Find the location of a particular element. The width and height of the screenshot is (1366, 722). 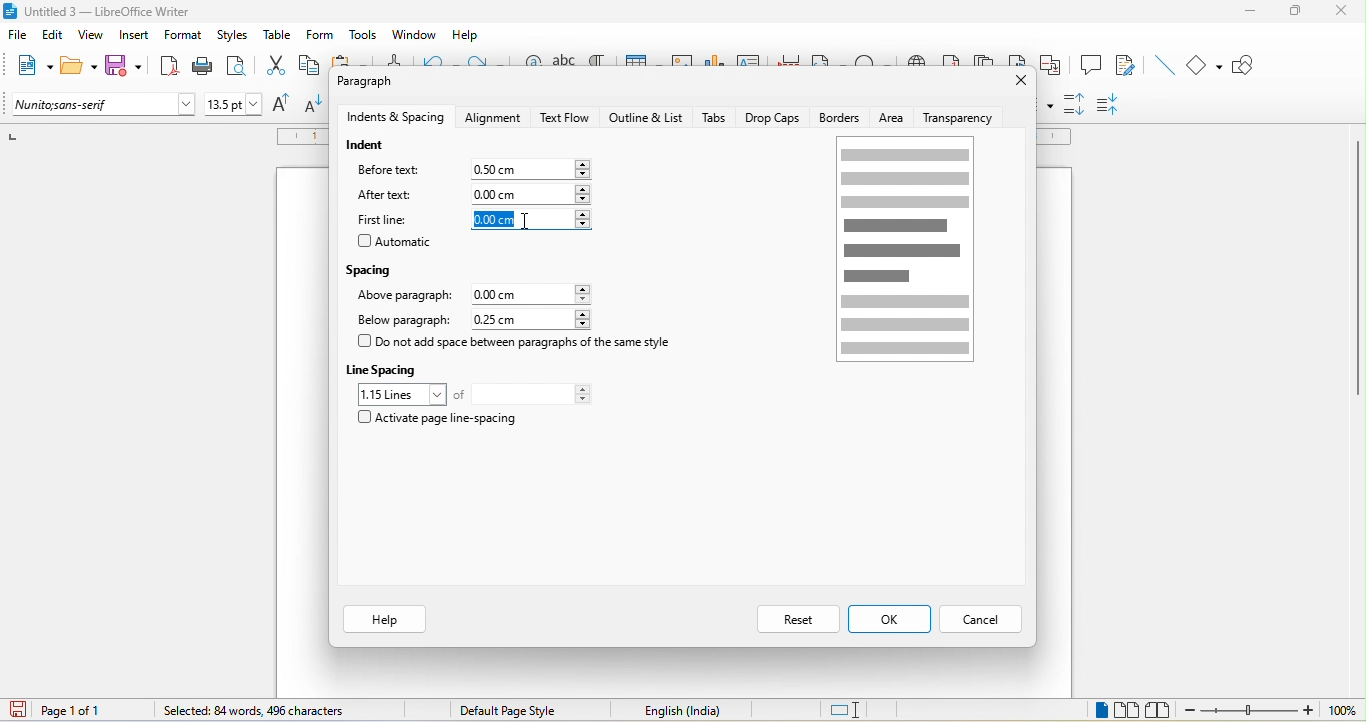

new is located at coordinates (31, 68).